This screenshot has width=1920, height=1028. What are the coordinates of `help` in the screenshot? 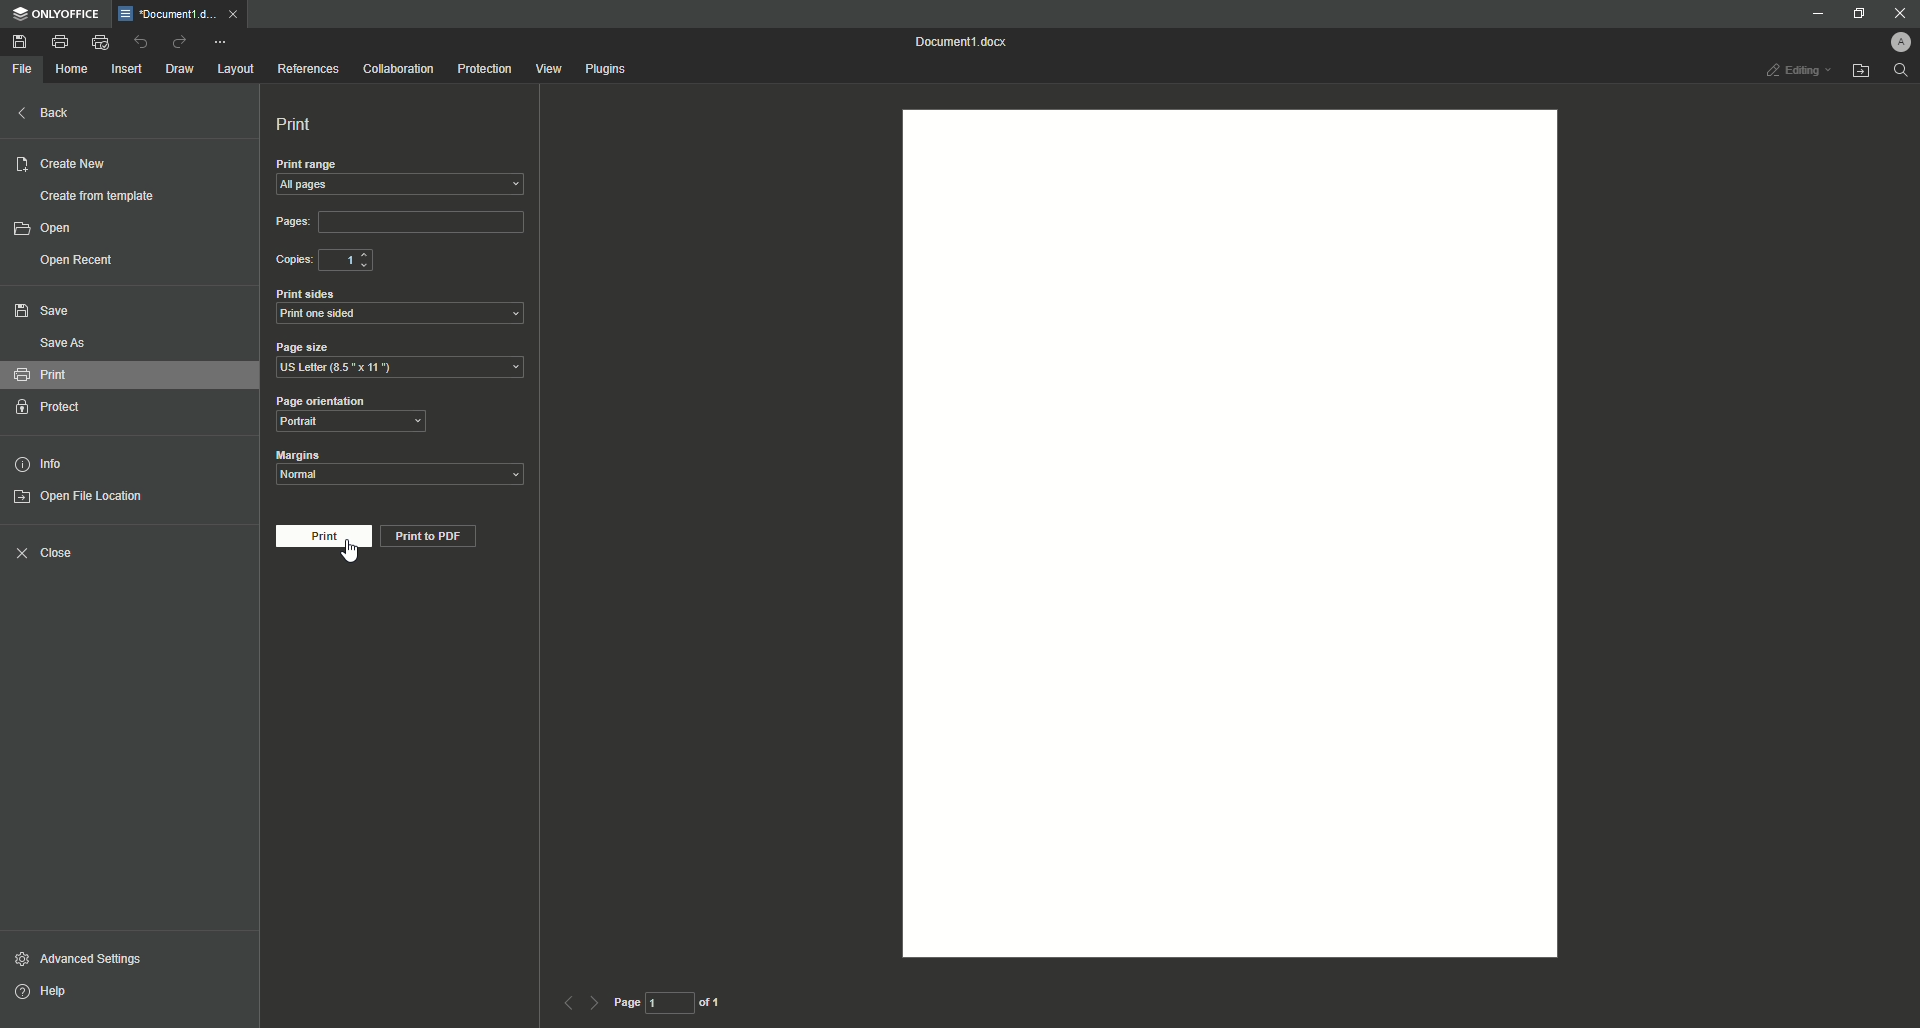 It's located at (82, 996).